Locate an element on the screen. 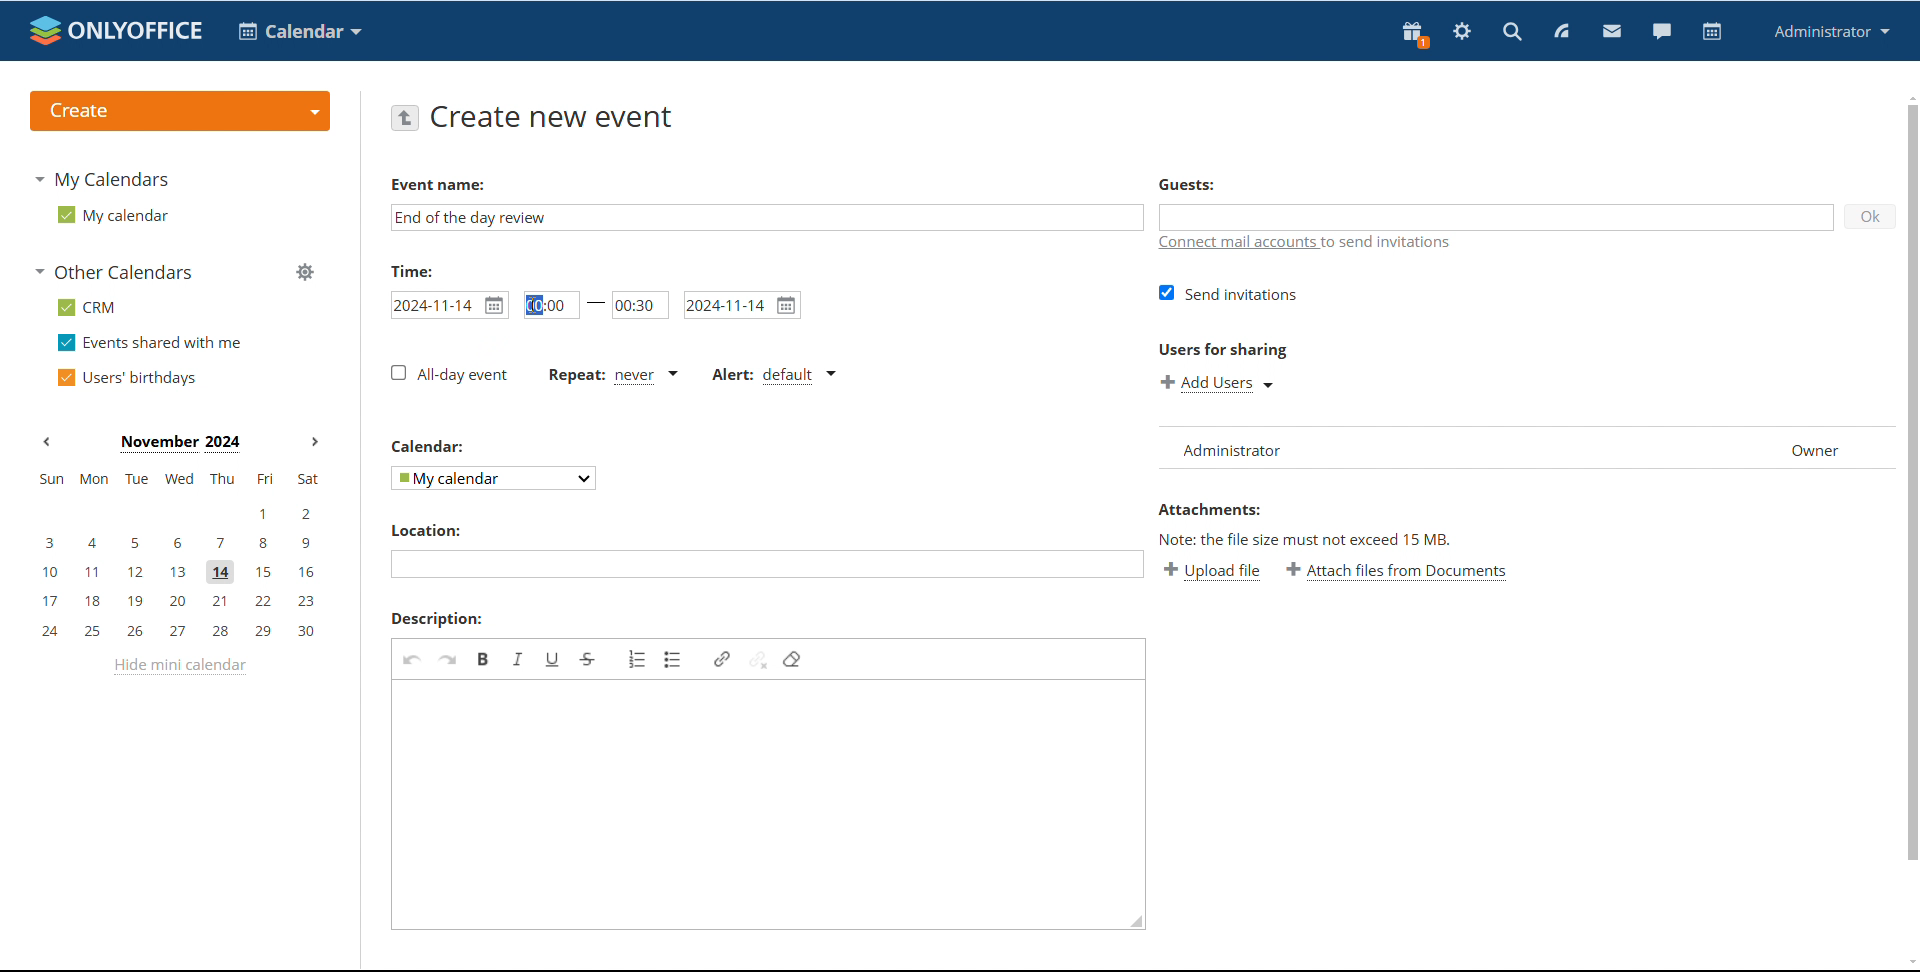  add location is located at coordinates (766, 564).